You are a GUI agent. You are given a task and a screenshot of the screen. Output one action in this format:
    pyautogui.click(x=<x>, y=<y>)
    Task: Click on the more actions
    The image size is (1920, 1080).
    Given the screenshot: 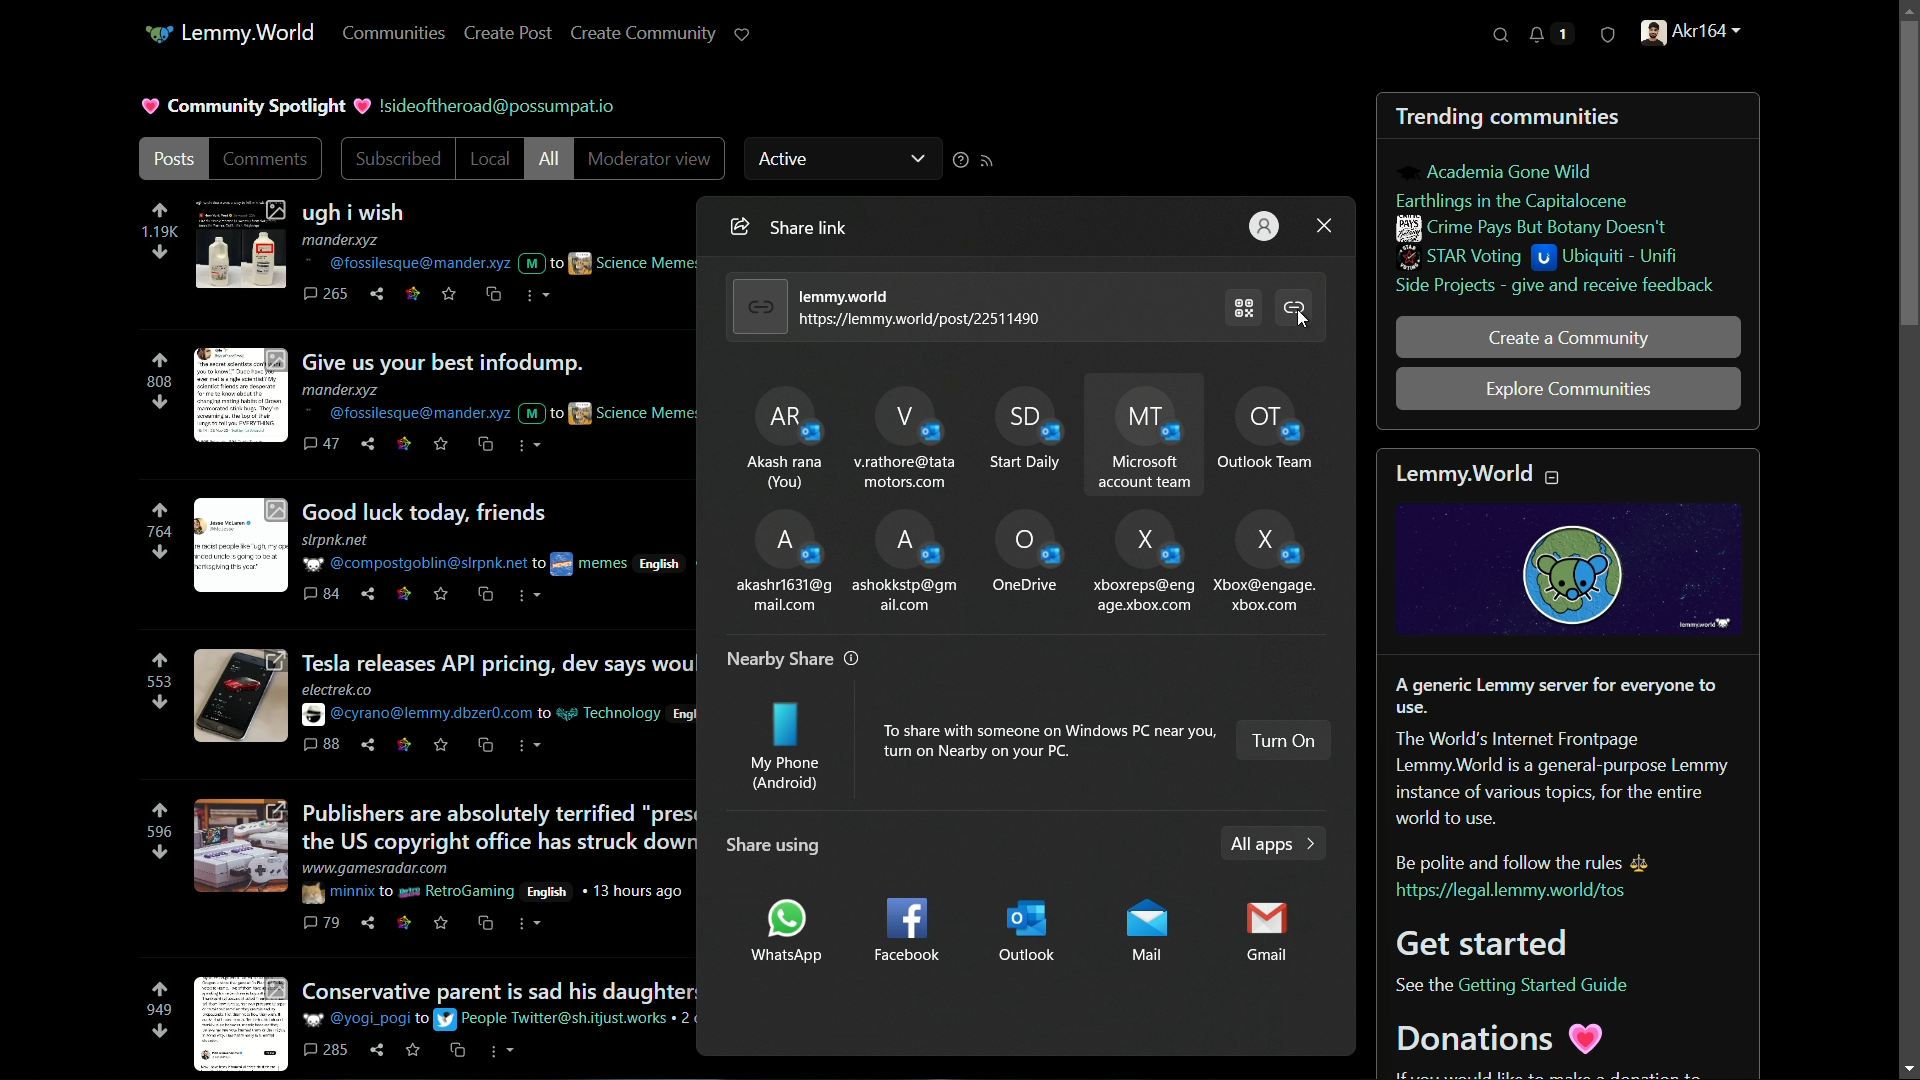 What is the action you would take?
    pyautogui.click(x=502, y=1051)
    